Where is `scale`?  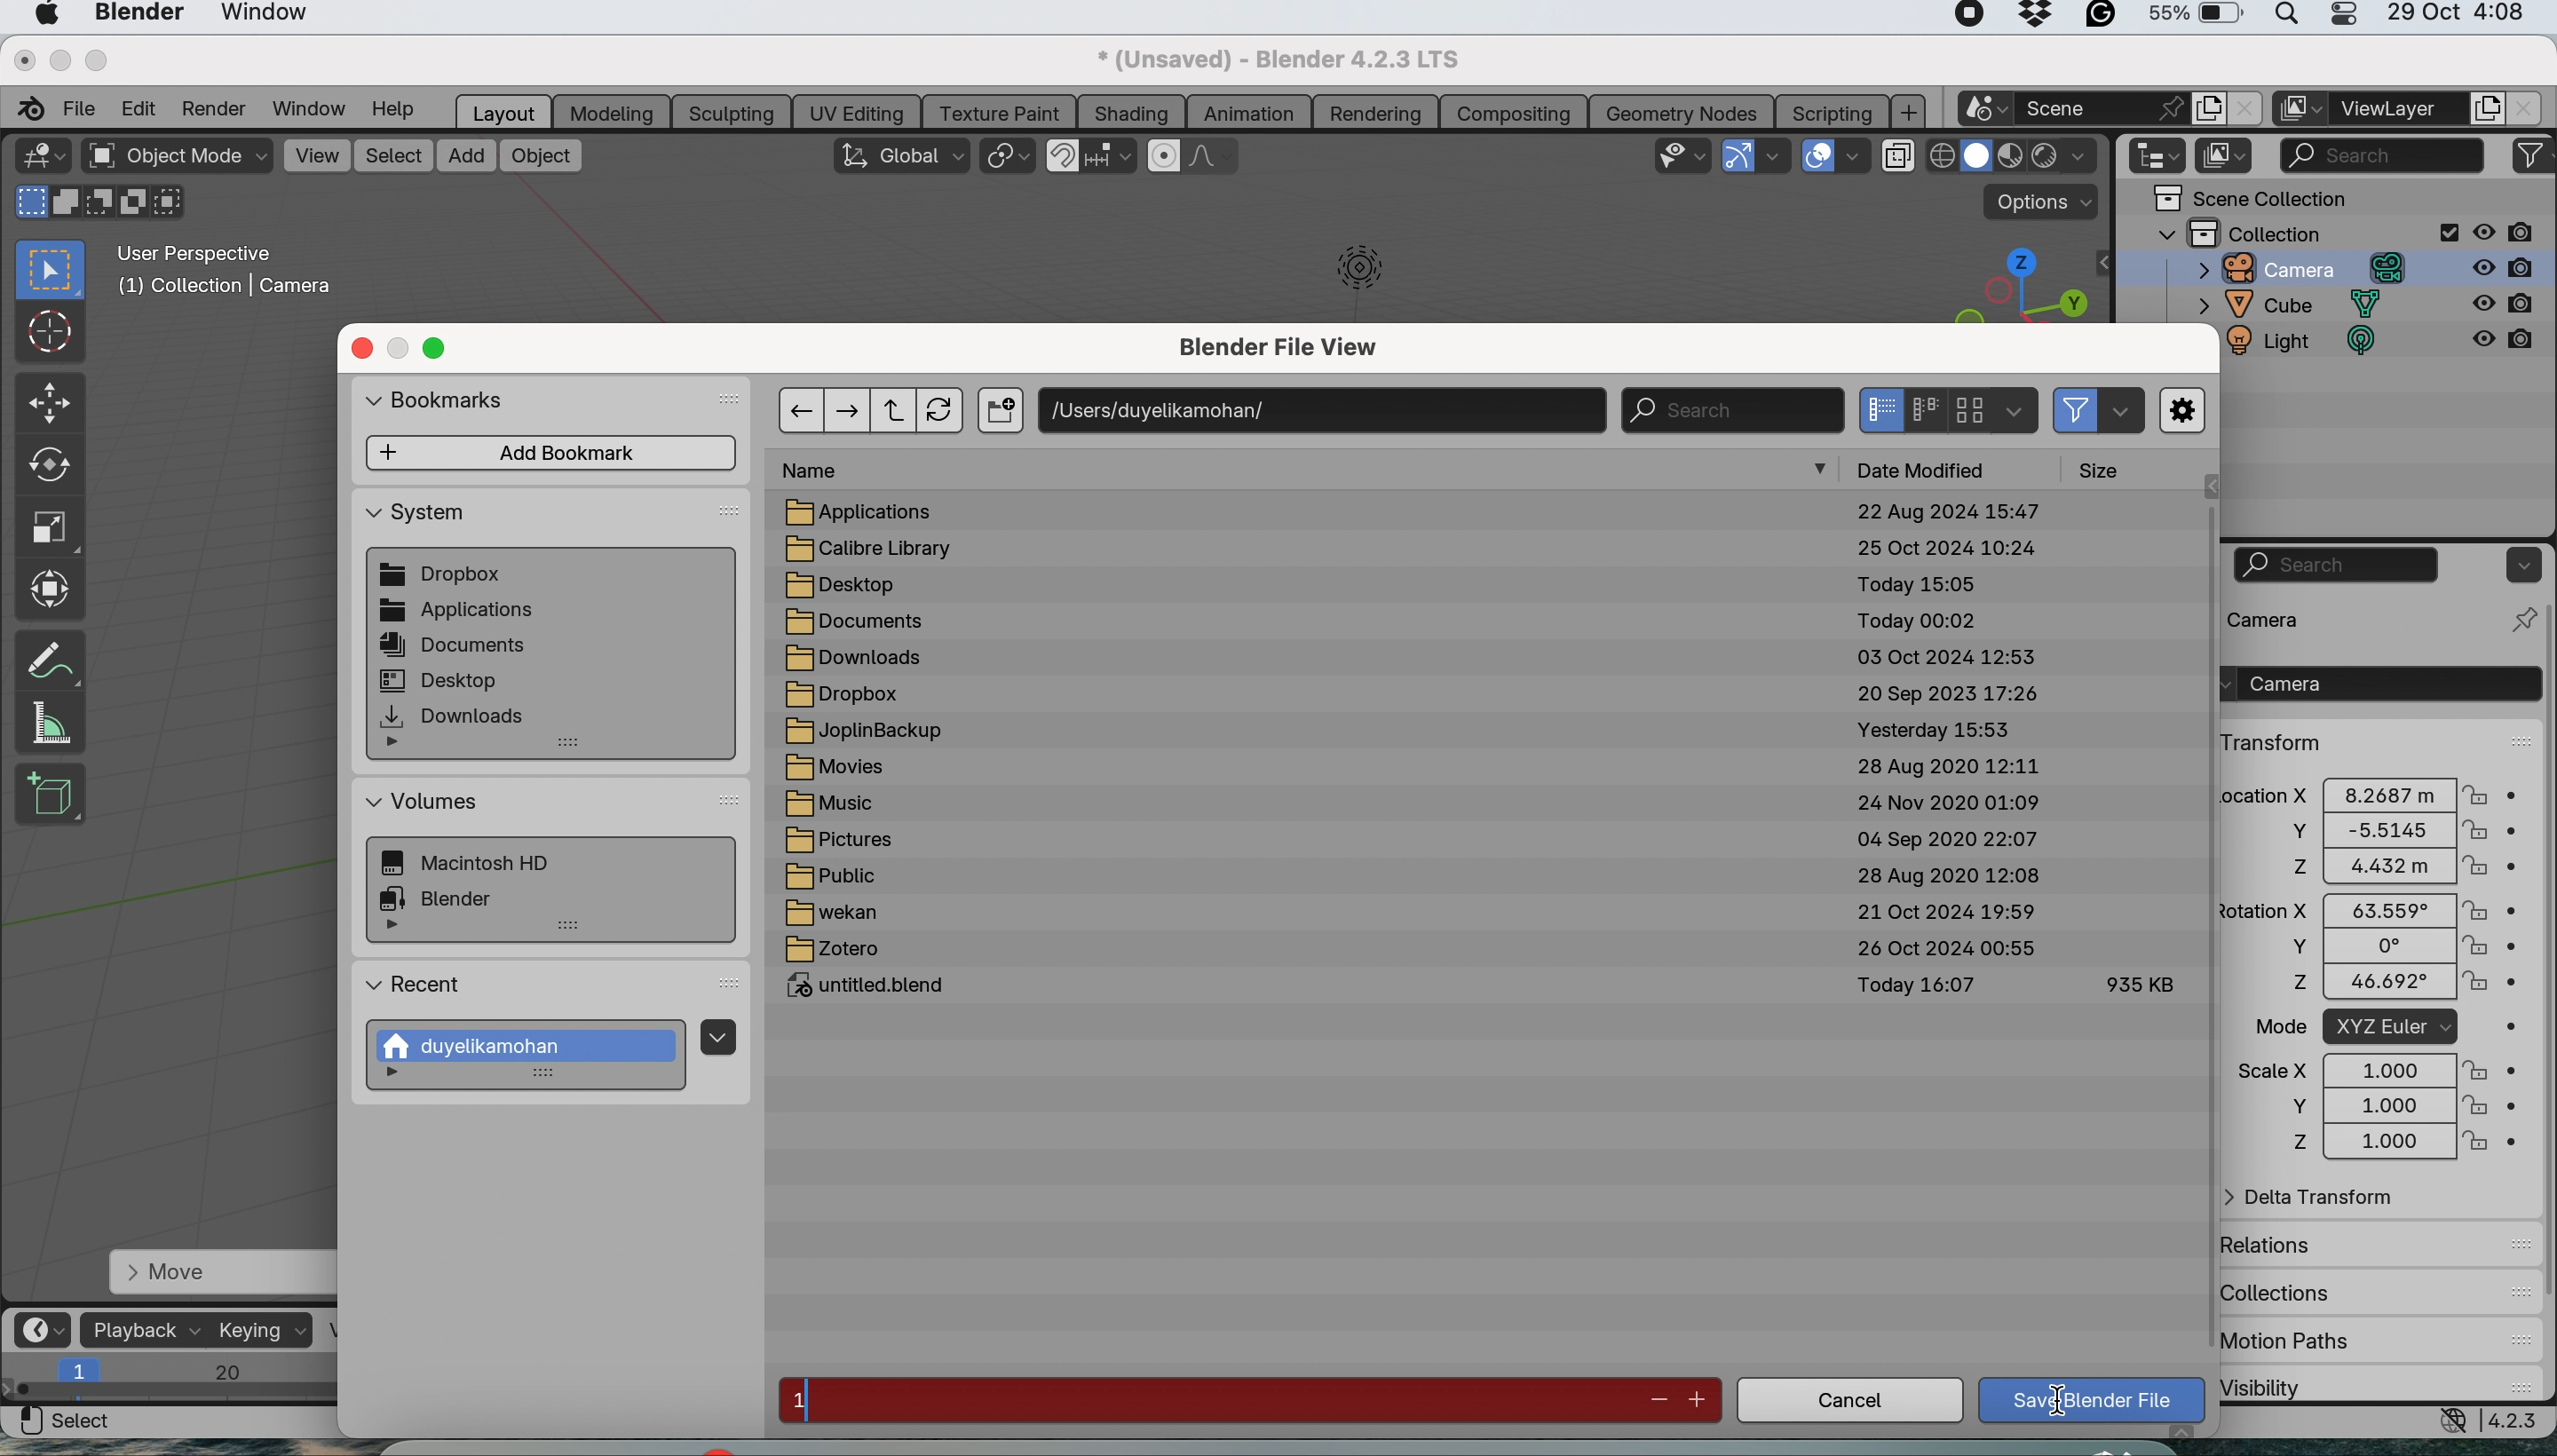 scale is located at coordinates (46, 524).